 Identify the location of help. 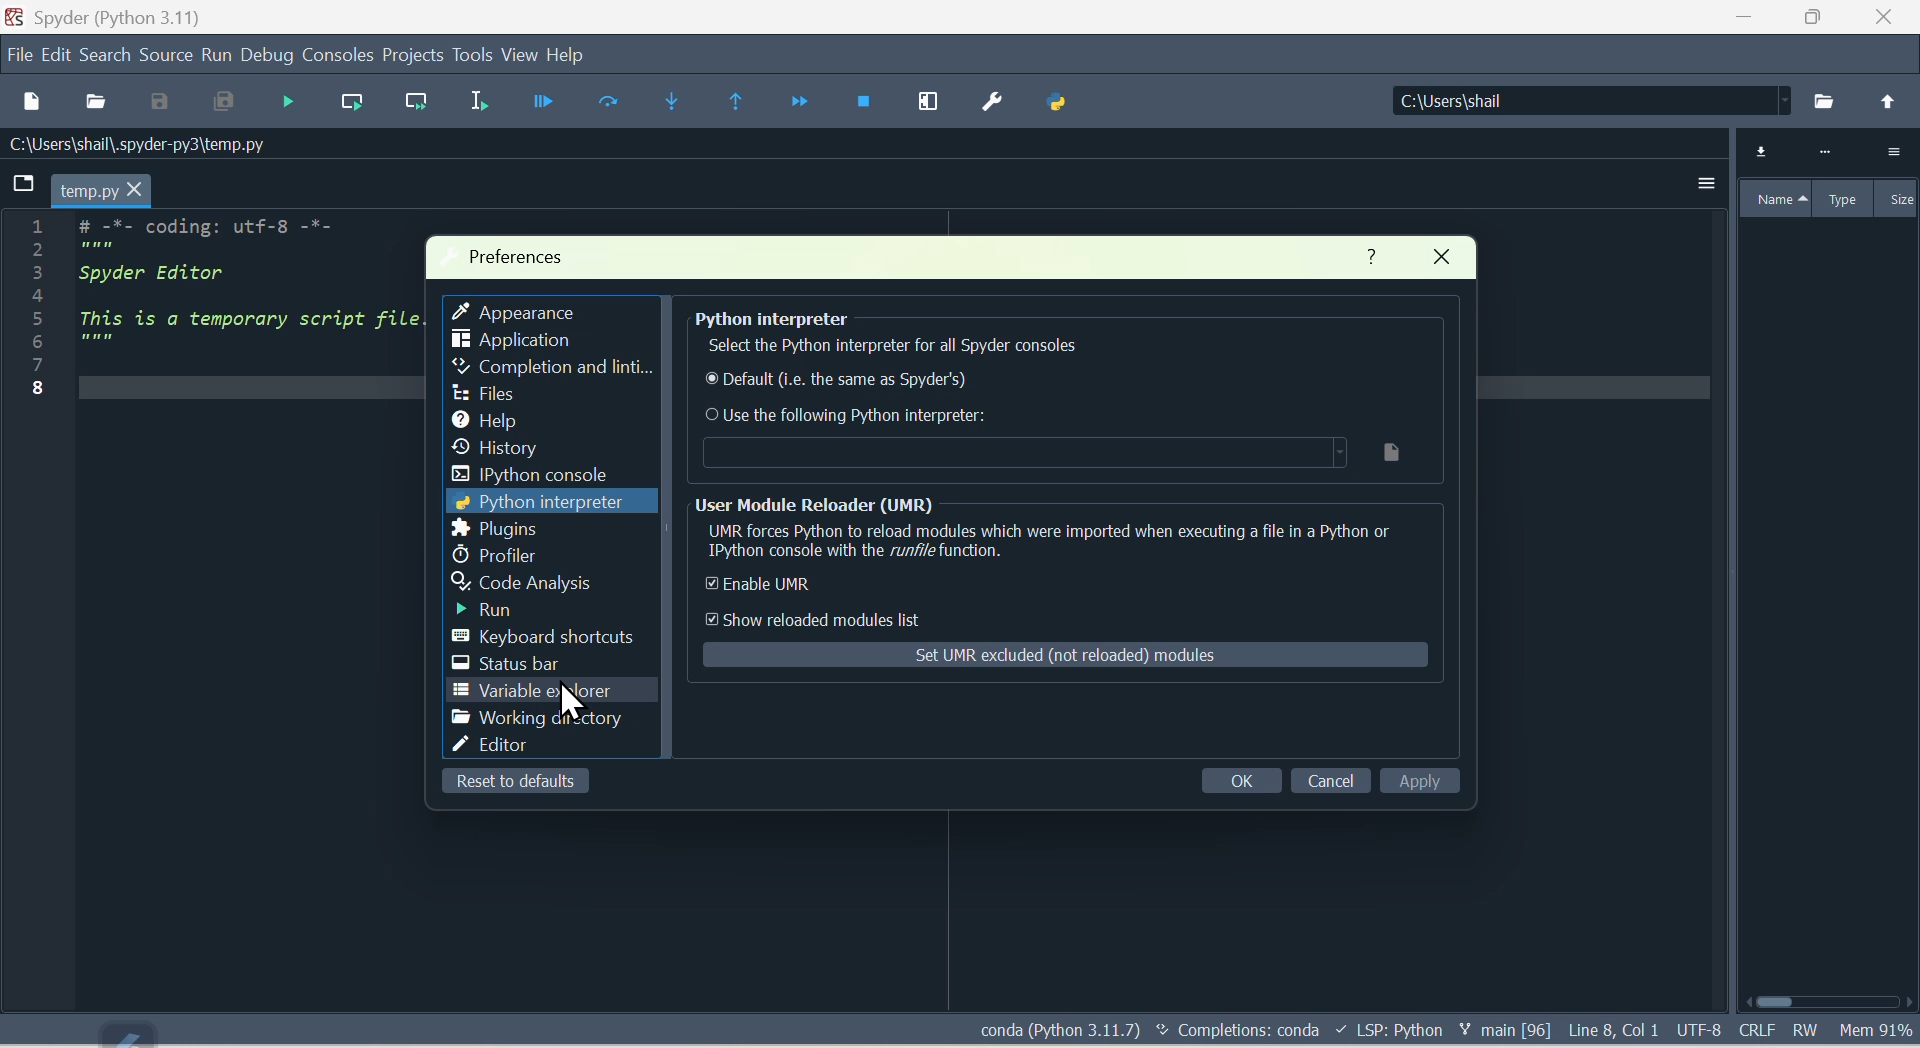
(486, 418).